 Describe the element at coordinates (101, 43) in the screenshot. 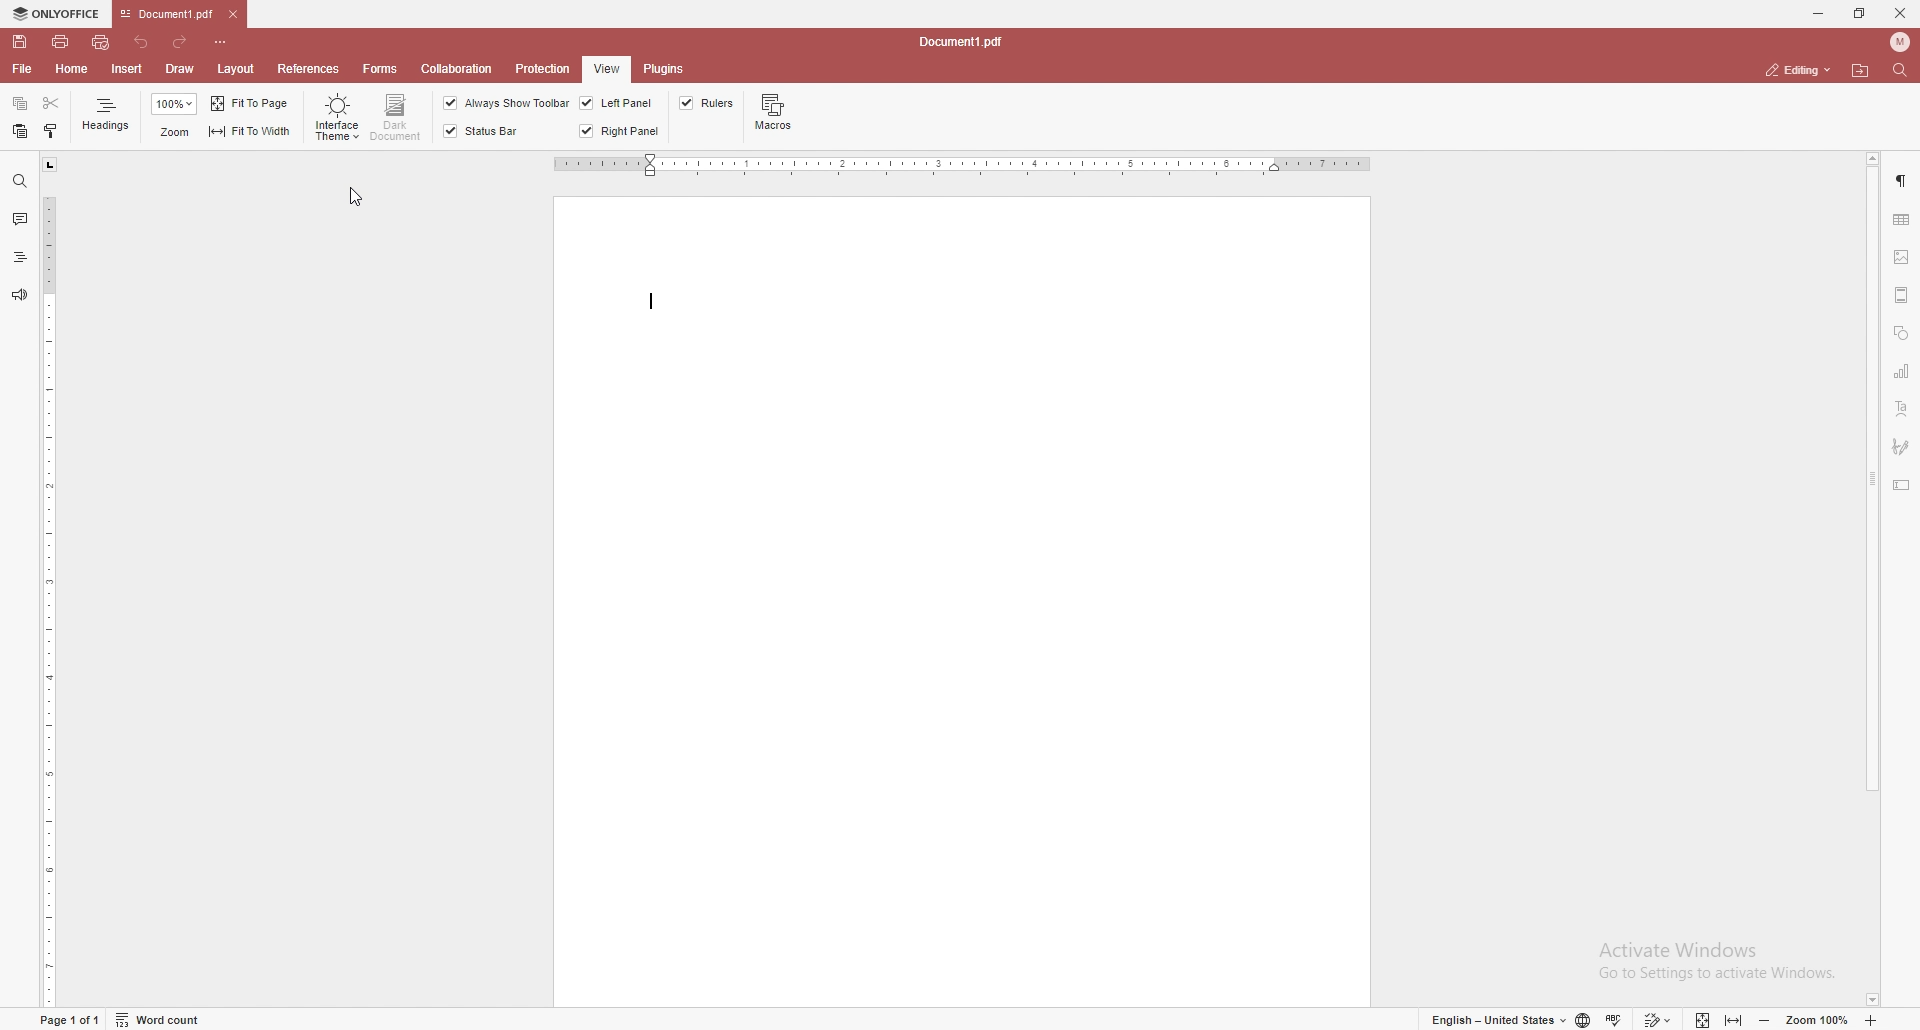

I see `quick print` at that location.